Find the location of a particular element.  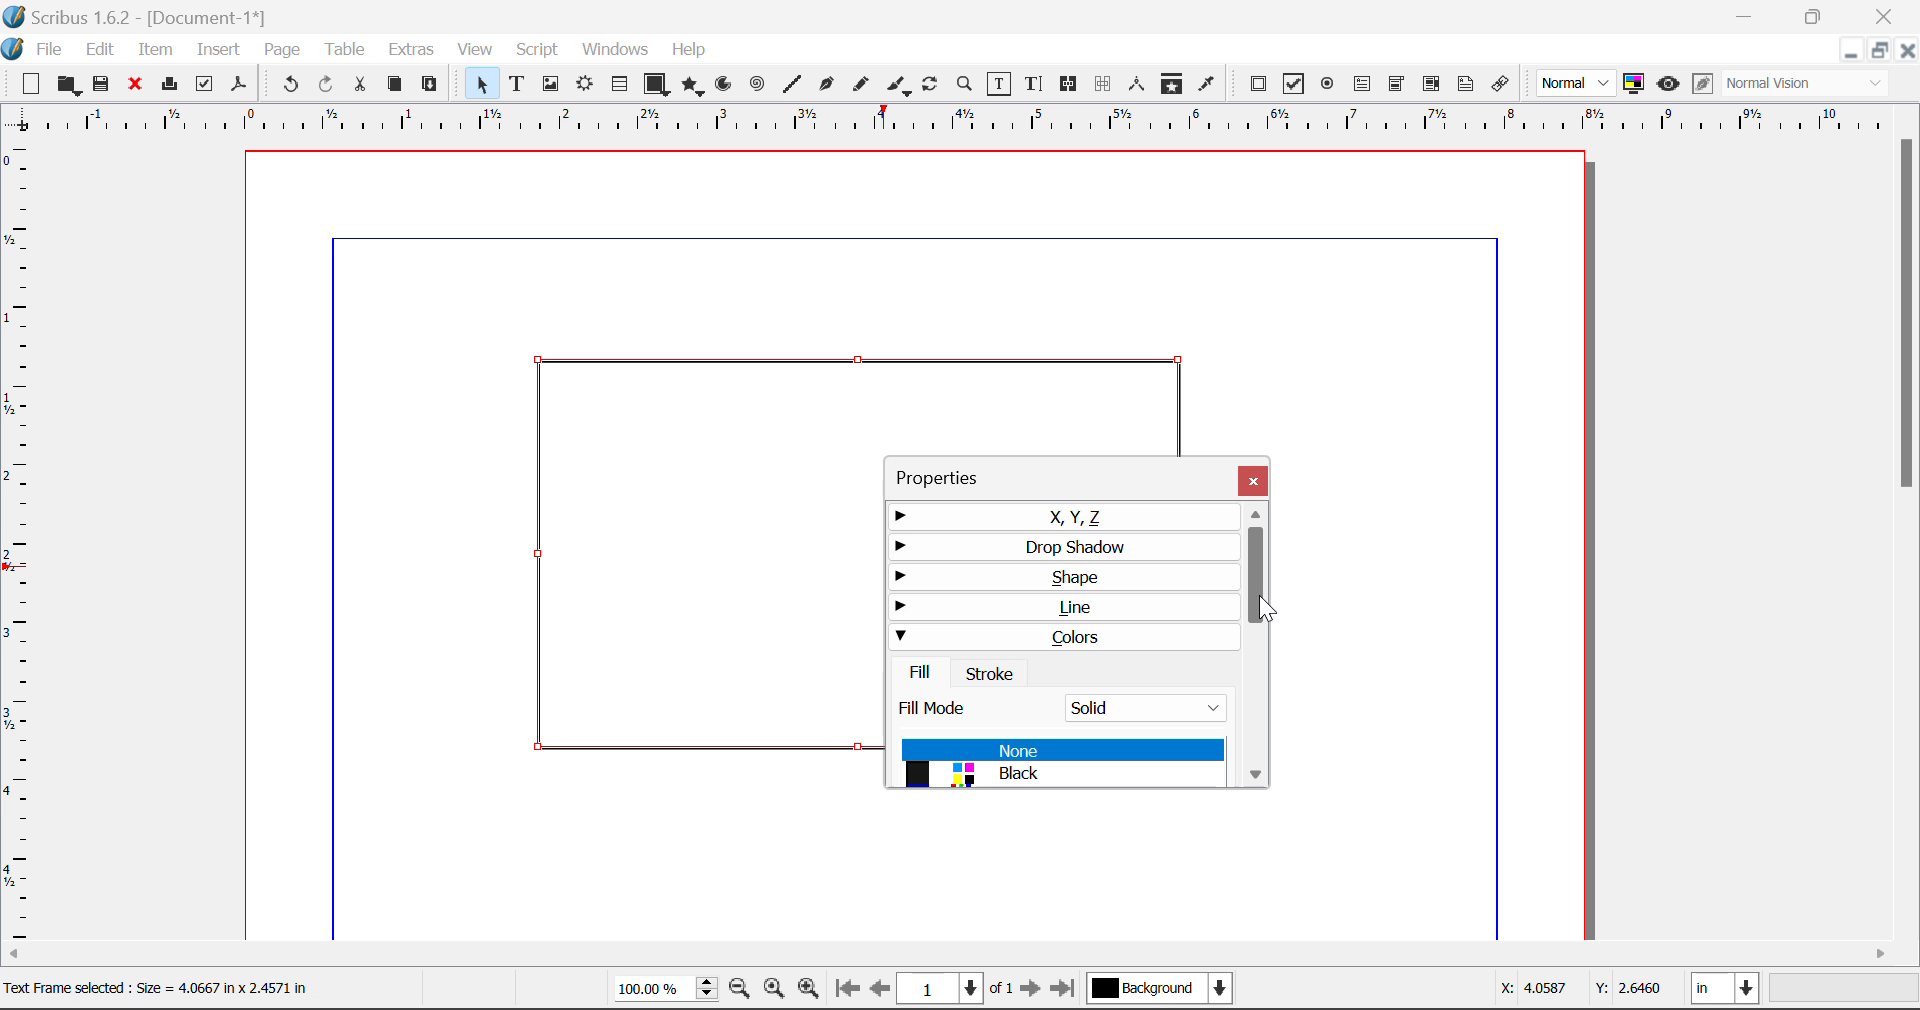

Zoom to 100% is located at coordinates (774, 991).